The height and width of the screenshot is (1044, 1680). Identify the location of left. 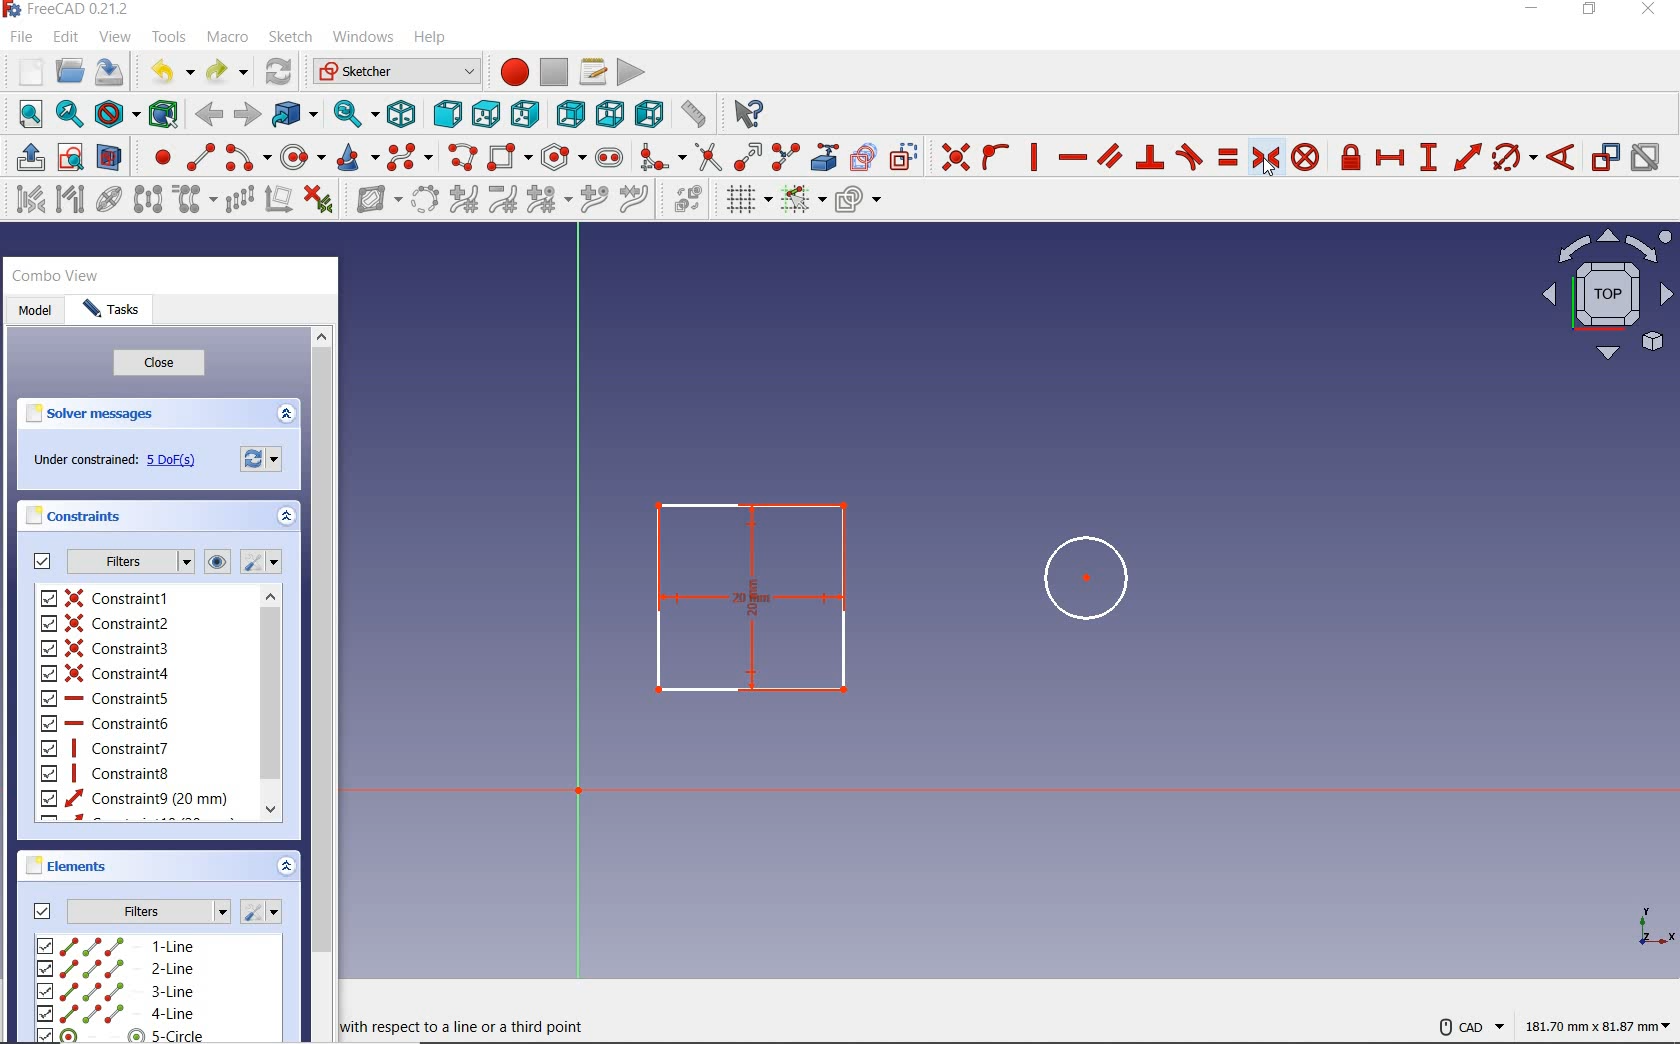
(649, 113).